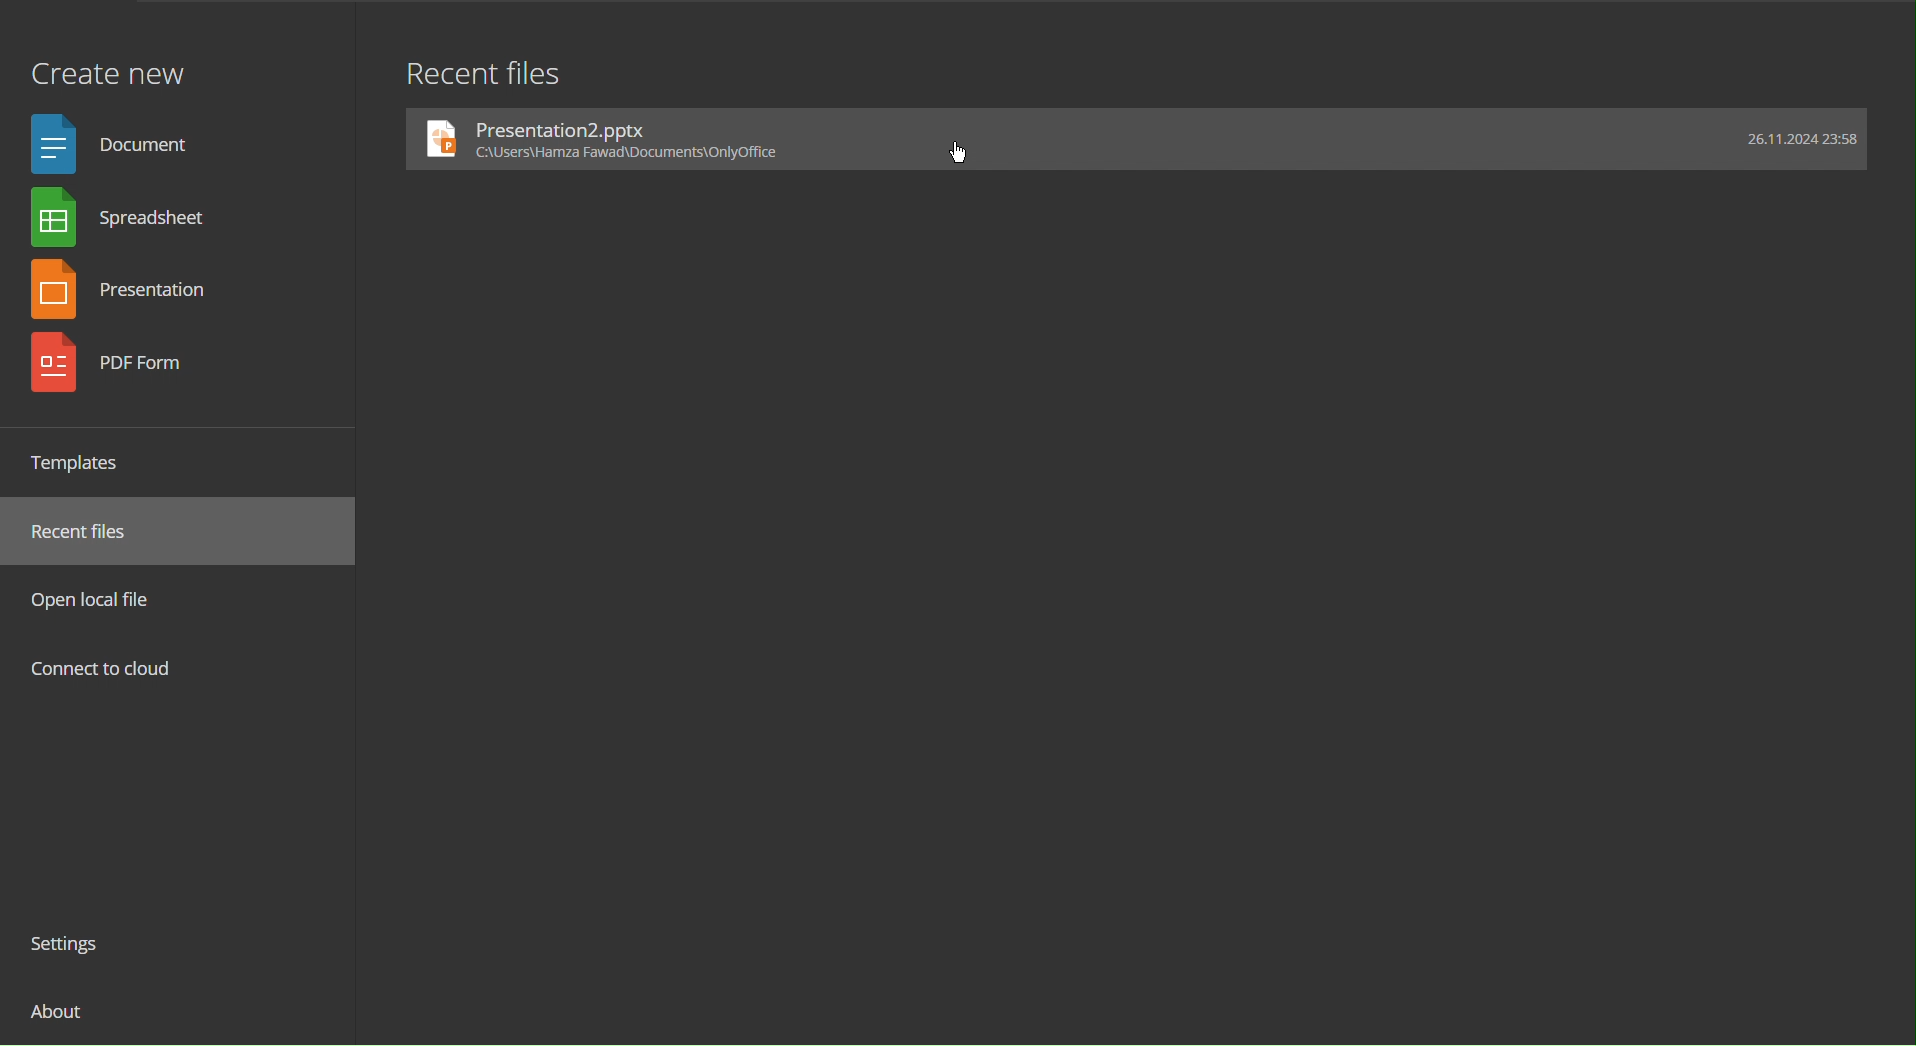 The height and width of the screenshot is (1046, 1916). Describe the element at coordinates (73, 947) in the screenshot. I see `Settings` at that location.